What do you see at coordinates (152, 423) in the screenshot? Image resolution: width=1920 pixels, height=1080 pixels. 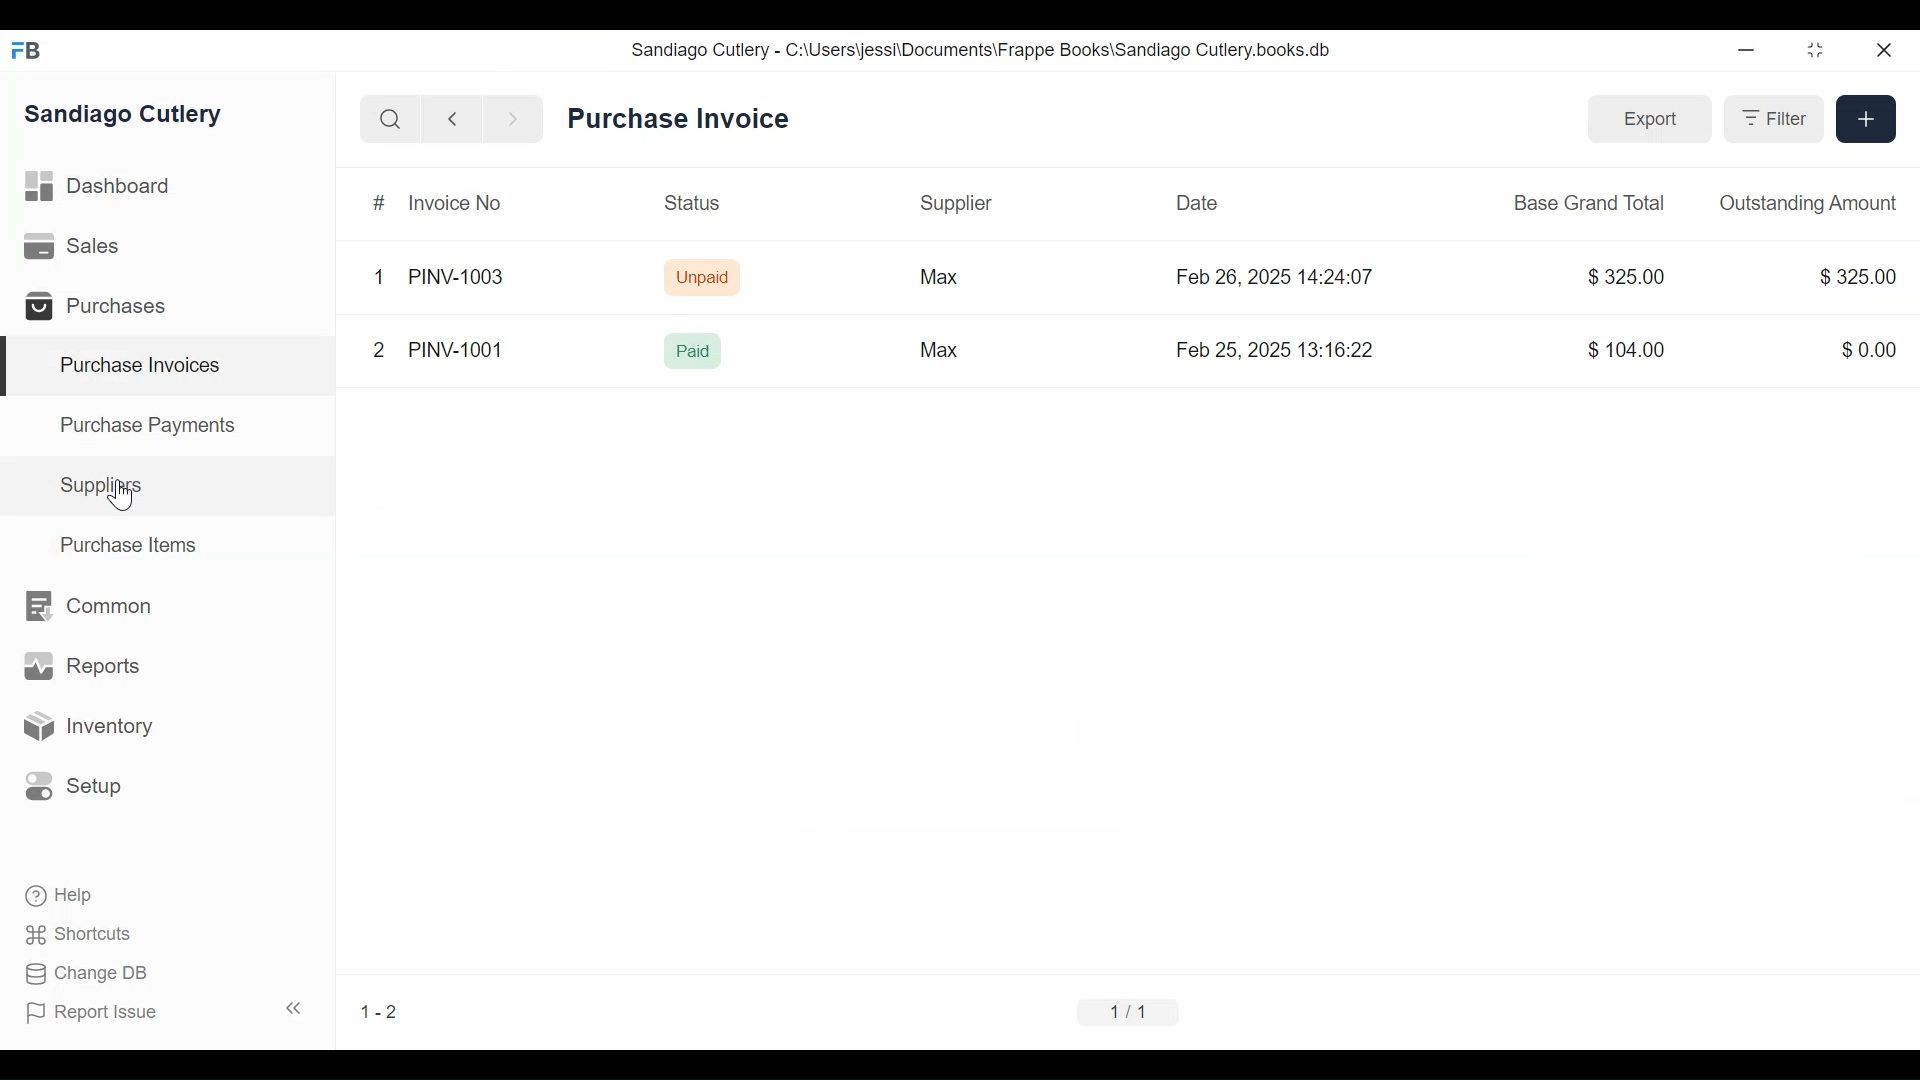 I see `Purchase Payments` at bounding box center [152, 423].